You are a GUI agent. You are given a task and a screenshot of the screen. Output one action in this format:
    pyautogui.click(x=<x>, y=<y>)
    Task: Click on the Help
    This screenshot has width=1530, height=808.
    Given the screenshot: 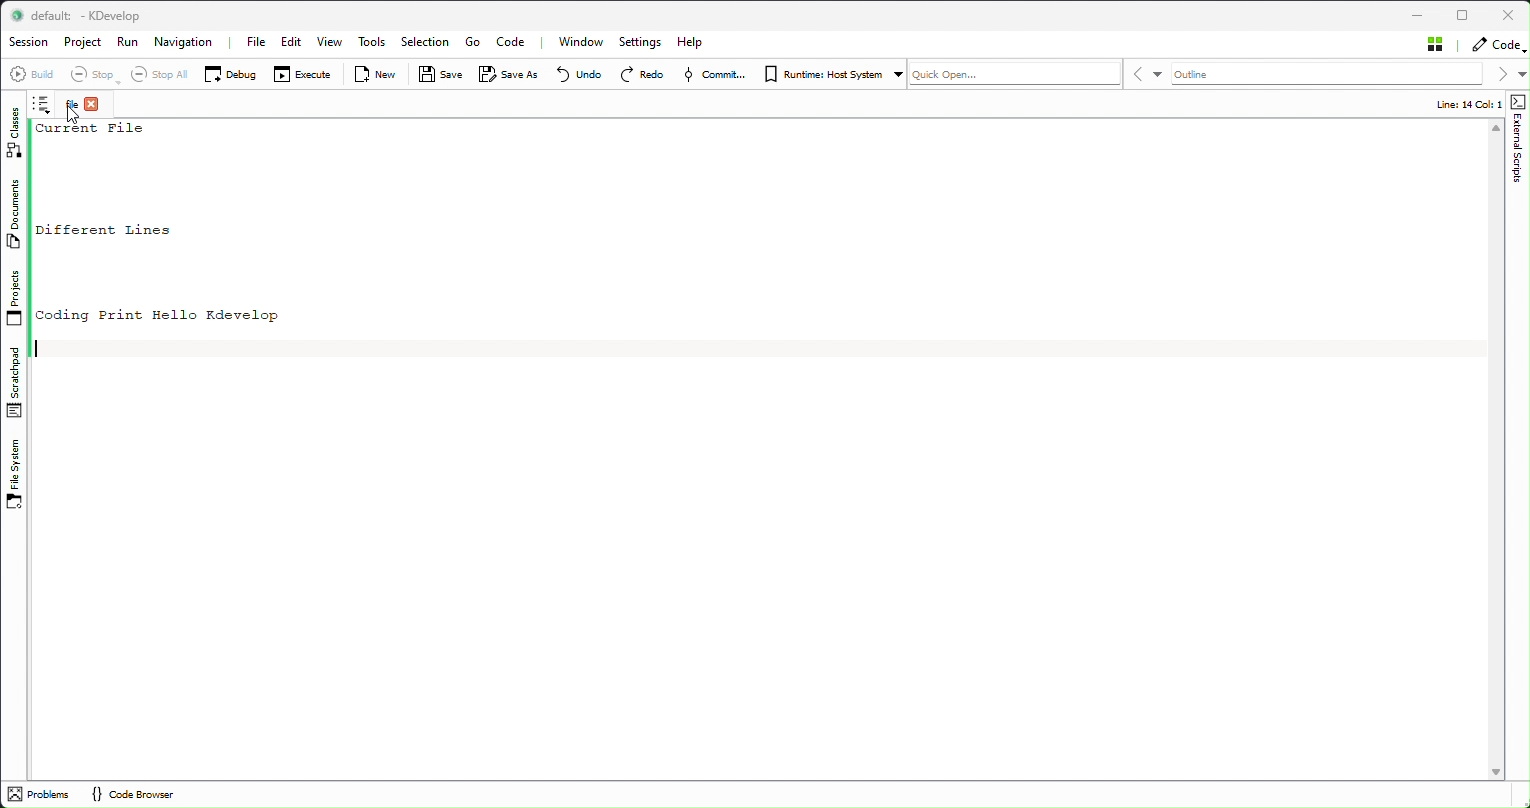 What is the action you would take?
    pyautogui.click(x=691, y=43)
    